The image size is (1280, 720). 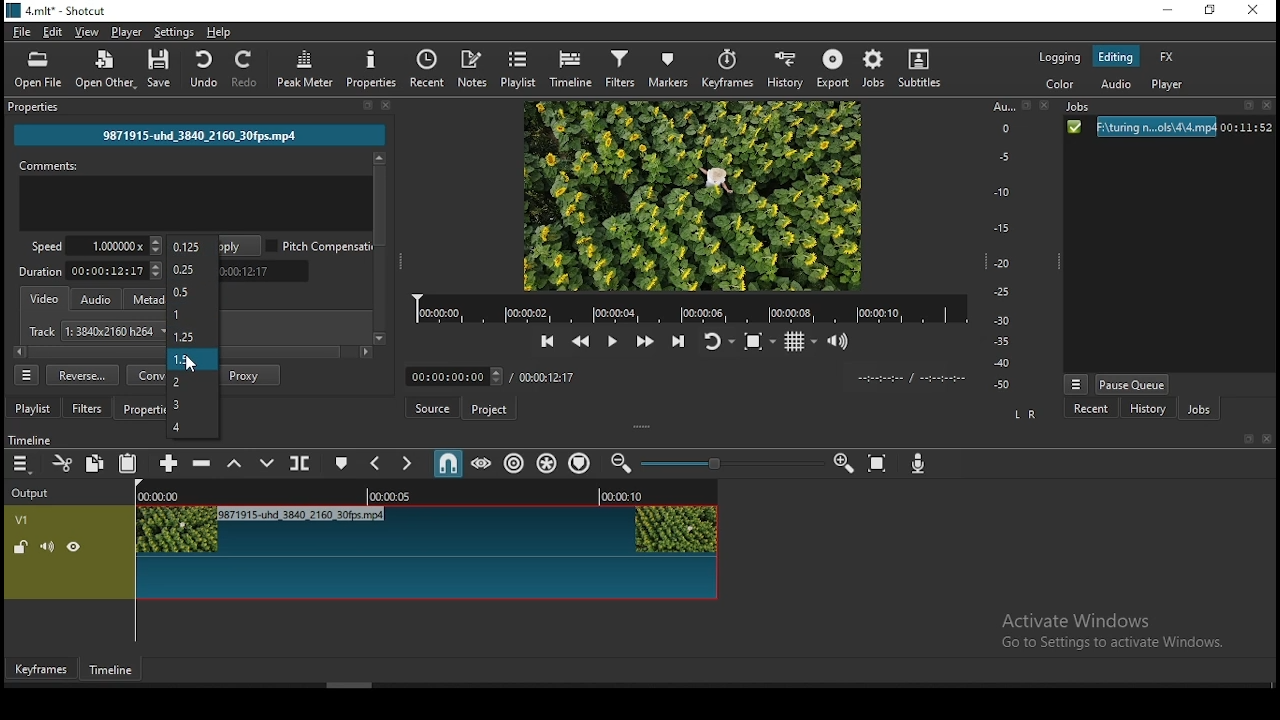 I want to click on ripple all tracks, so click(x=547, y=464).